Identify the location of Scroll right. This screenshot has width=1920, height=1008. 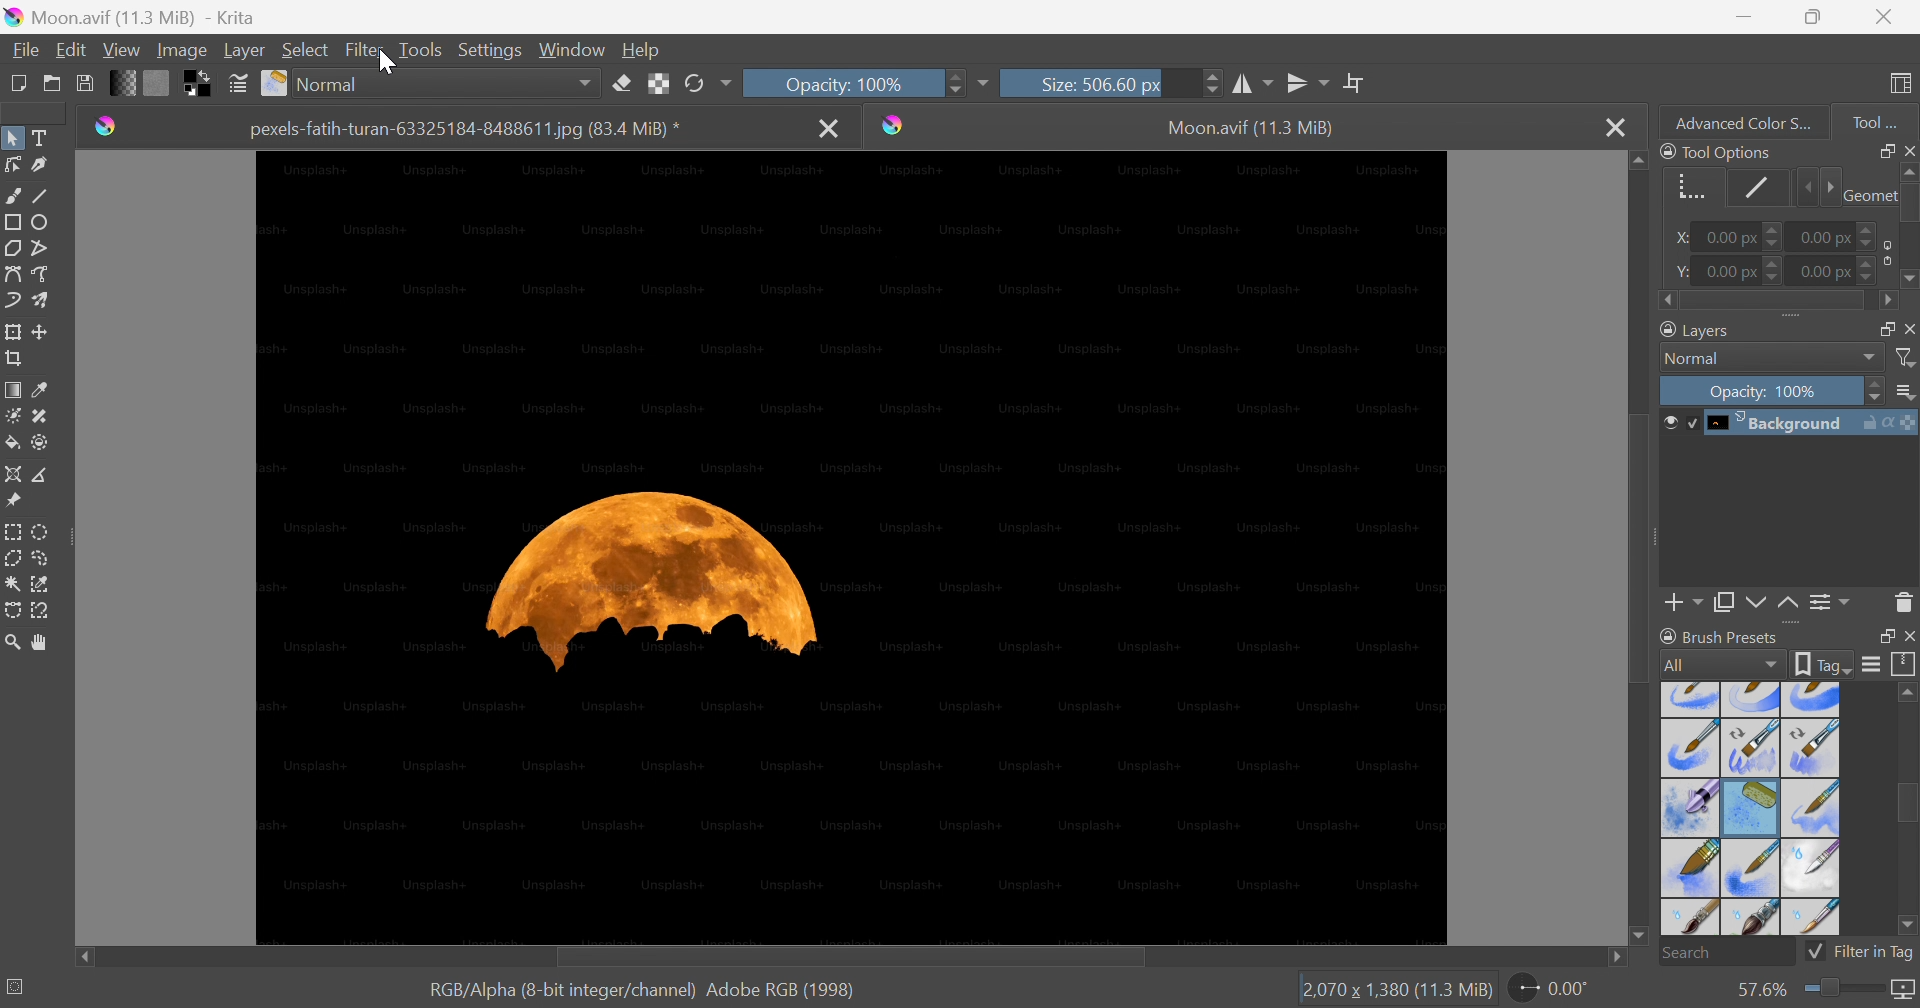
(1620, 959).